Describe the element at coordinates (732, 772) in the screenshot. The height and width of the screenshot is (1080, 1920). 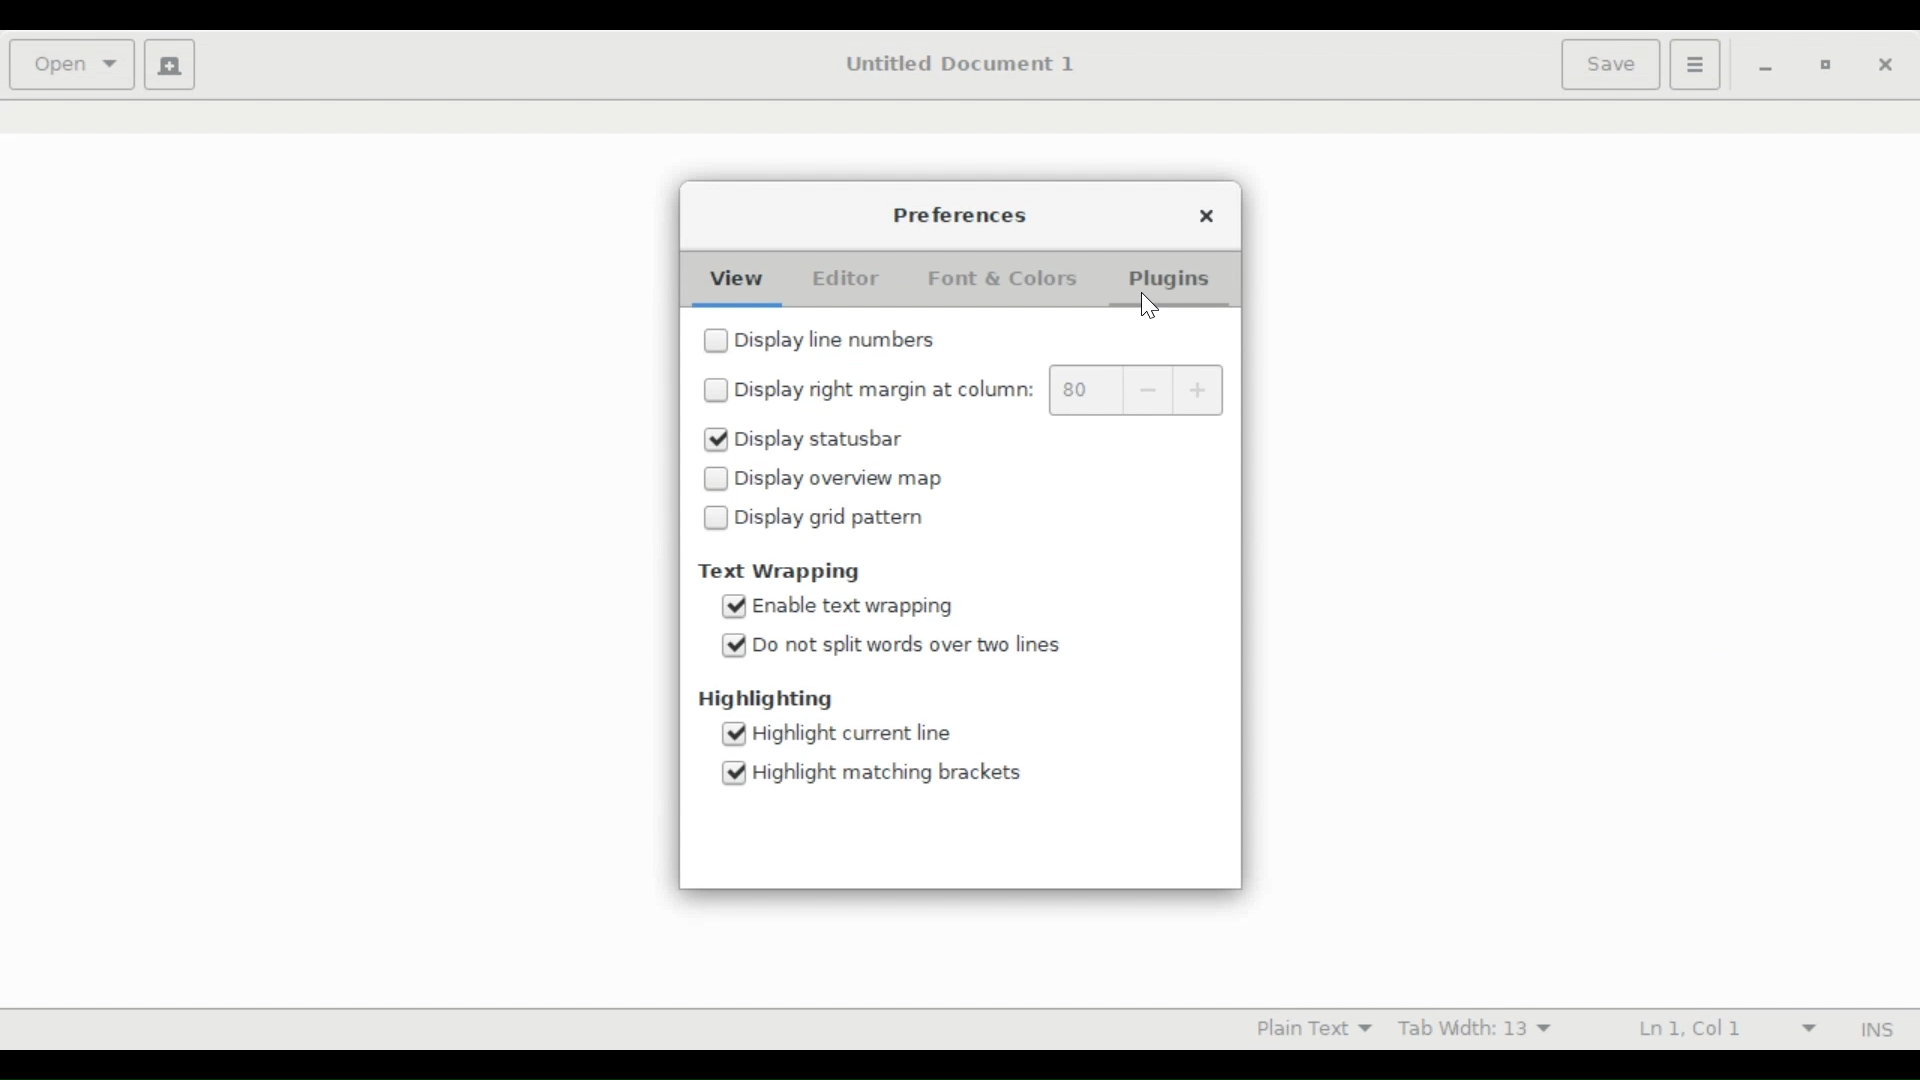
I see `Selected` at that location.